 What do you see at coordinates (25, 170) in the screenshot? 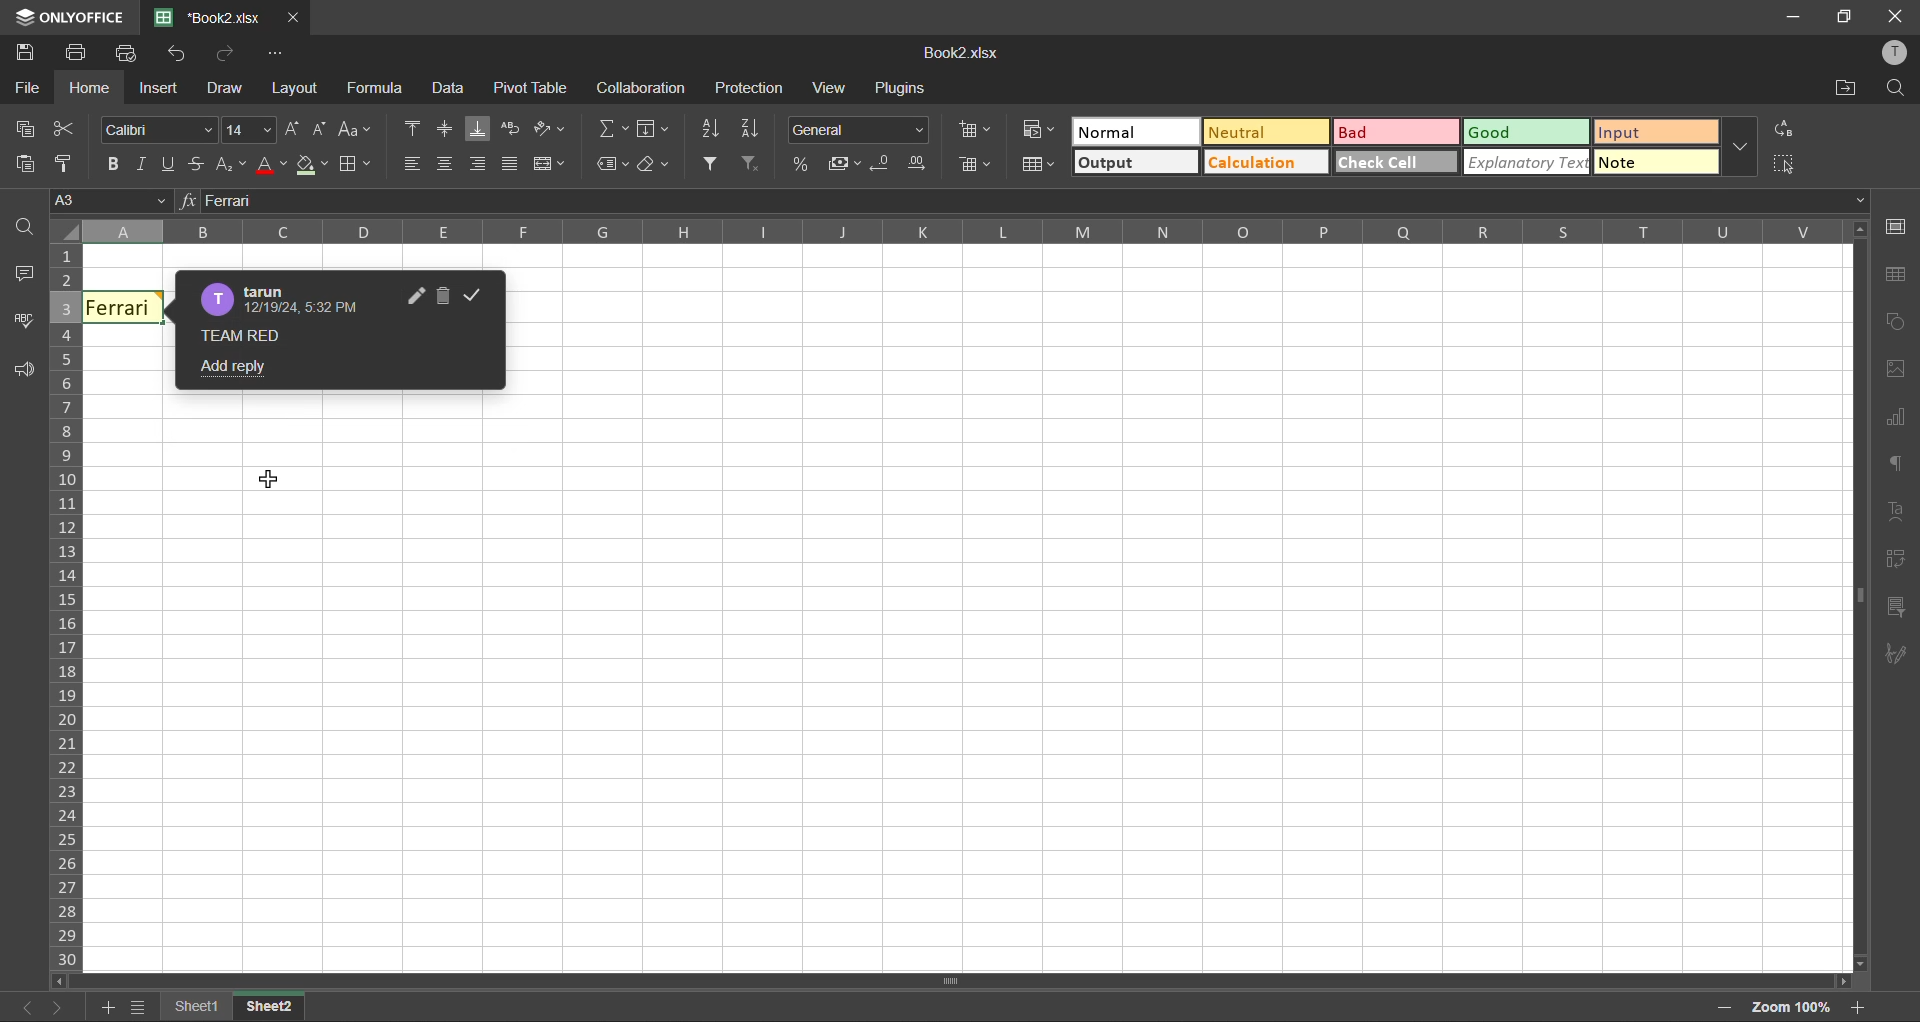
I see `paste` at bounding box center [25, 170].